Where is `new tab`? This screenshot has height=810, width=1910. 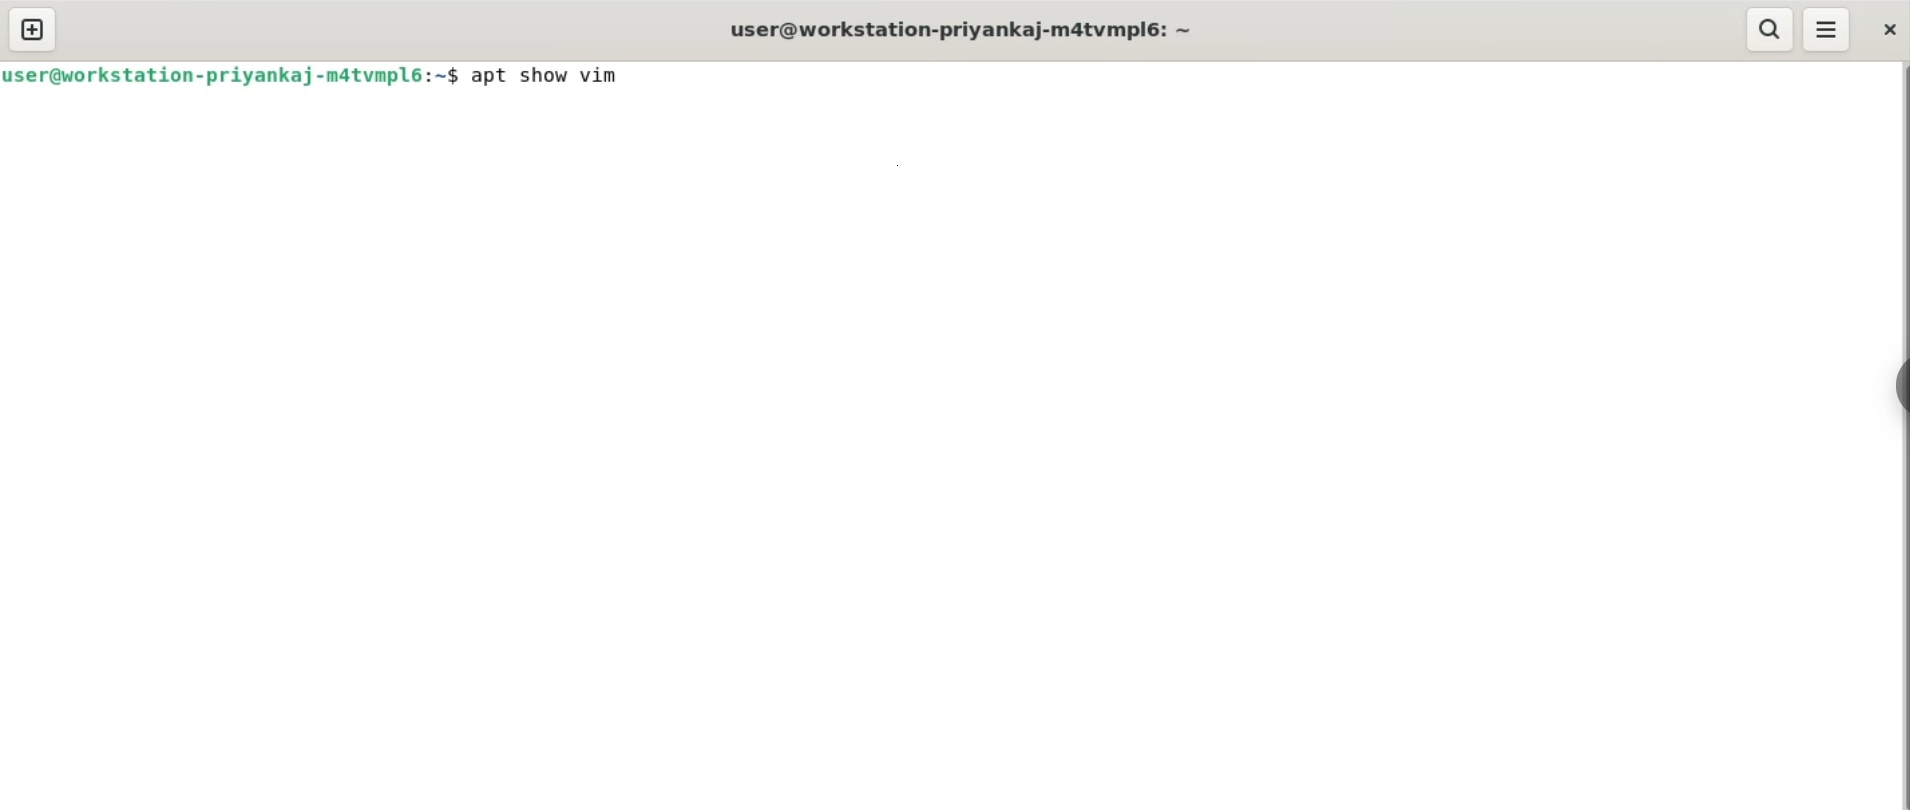
new tab is located at coordinates (32, 29).